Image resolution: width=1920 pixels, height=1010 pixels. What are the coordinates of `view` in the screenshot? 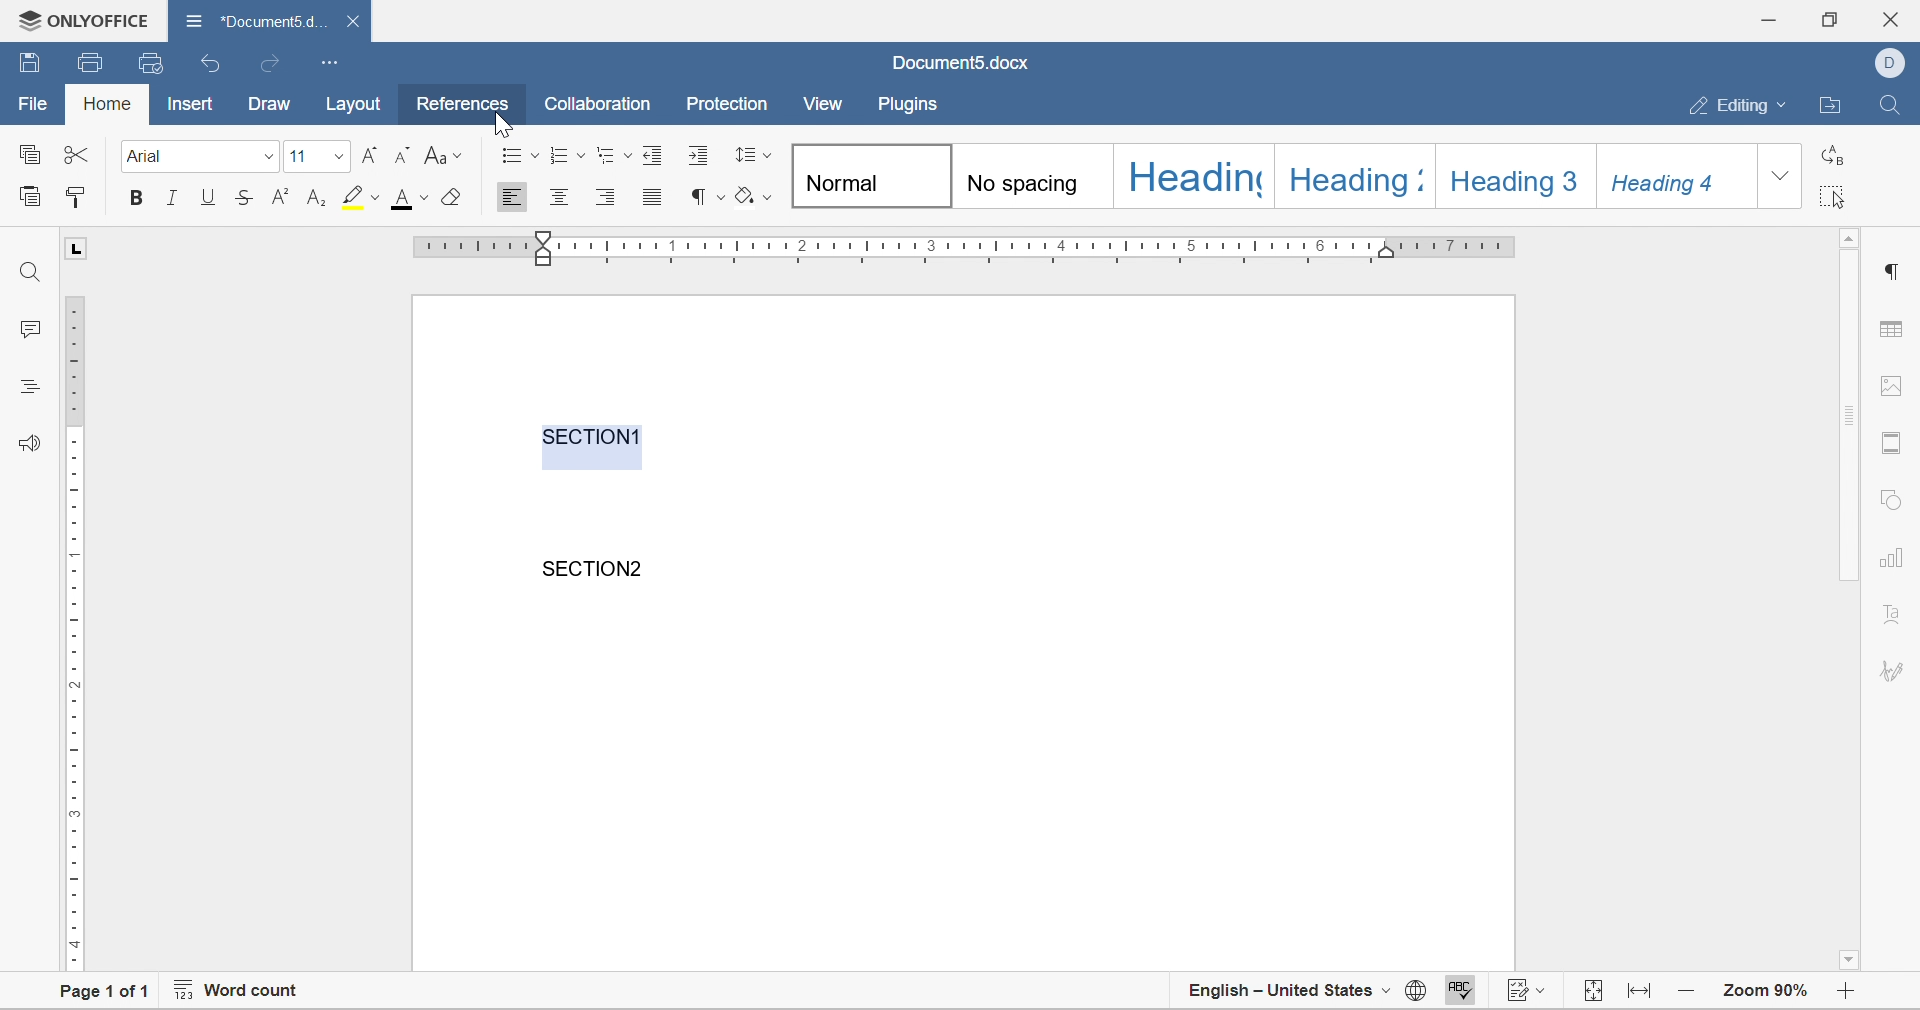 It's located at (824, 103).